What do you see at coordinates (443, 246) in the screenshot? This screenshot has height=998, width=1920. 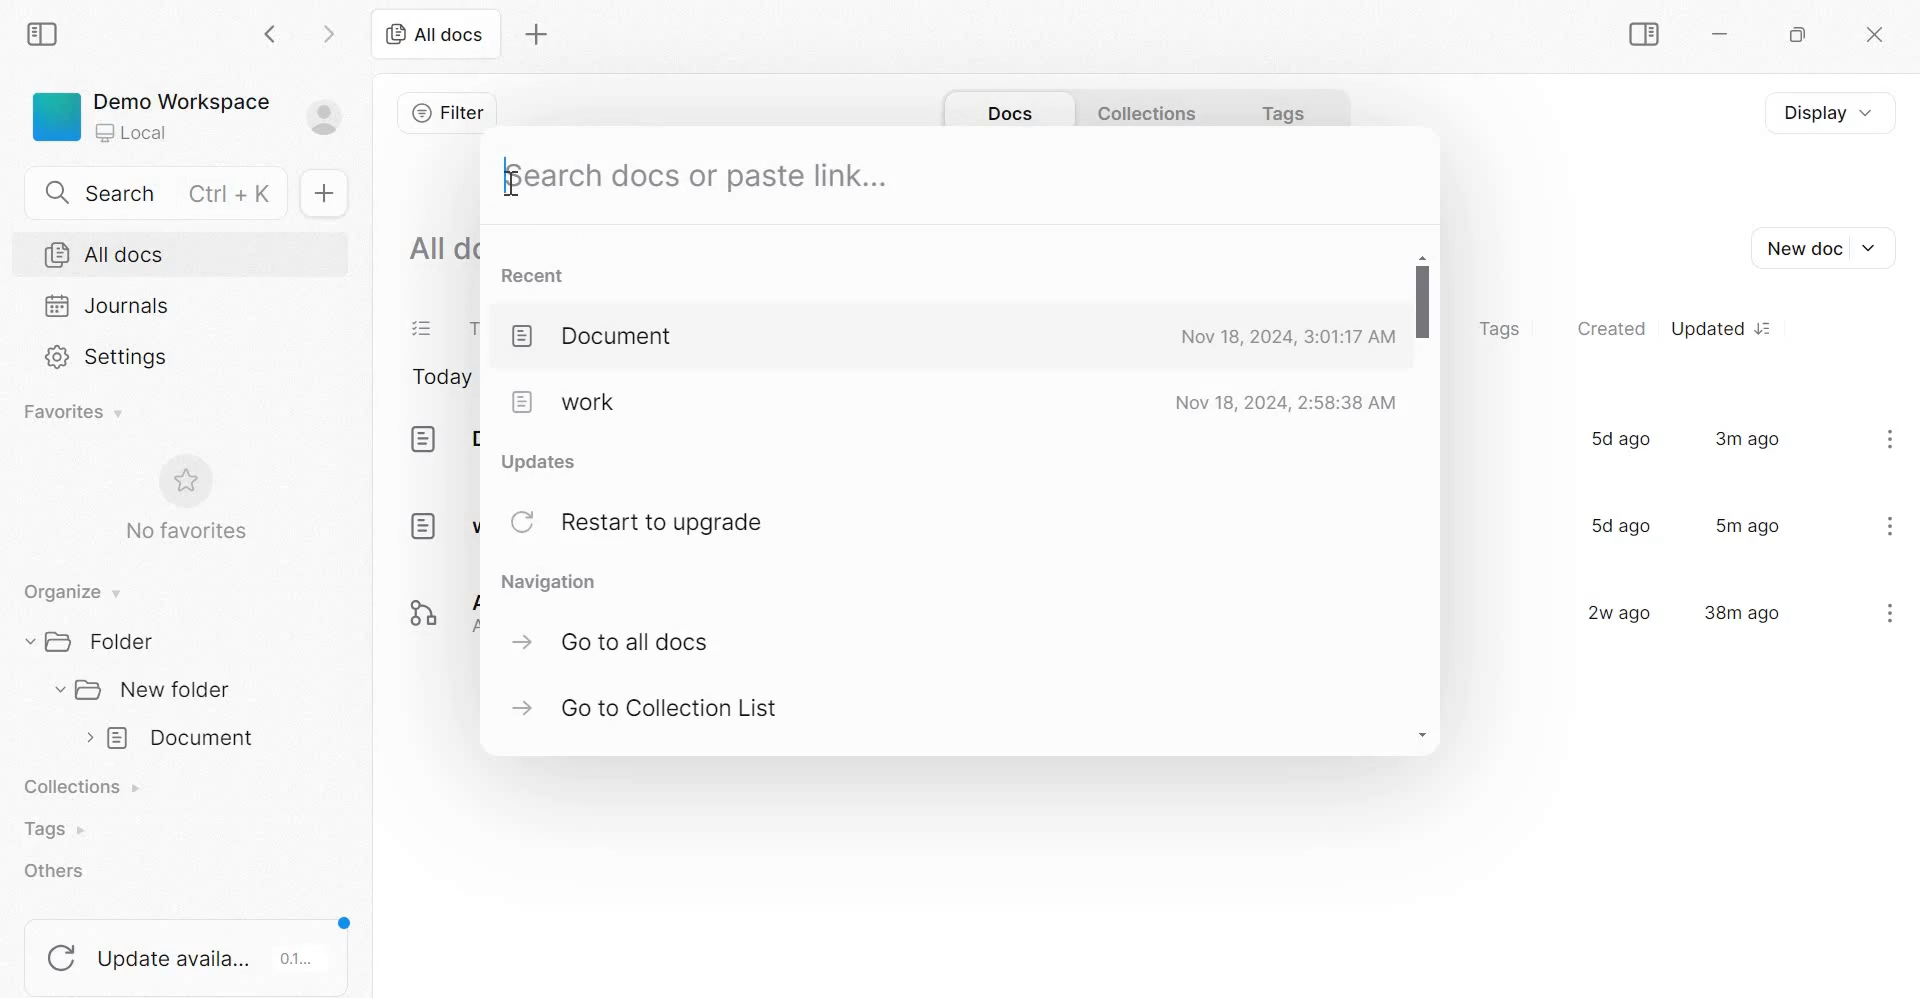 I see `All docs` at bounding box center [443, 246].